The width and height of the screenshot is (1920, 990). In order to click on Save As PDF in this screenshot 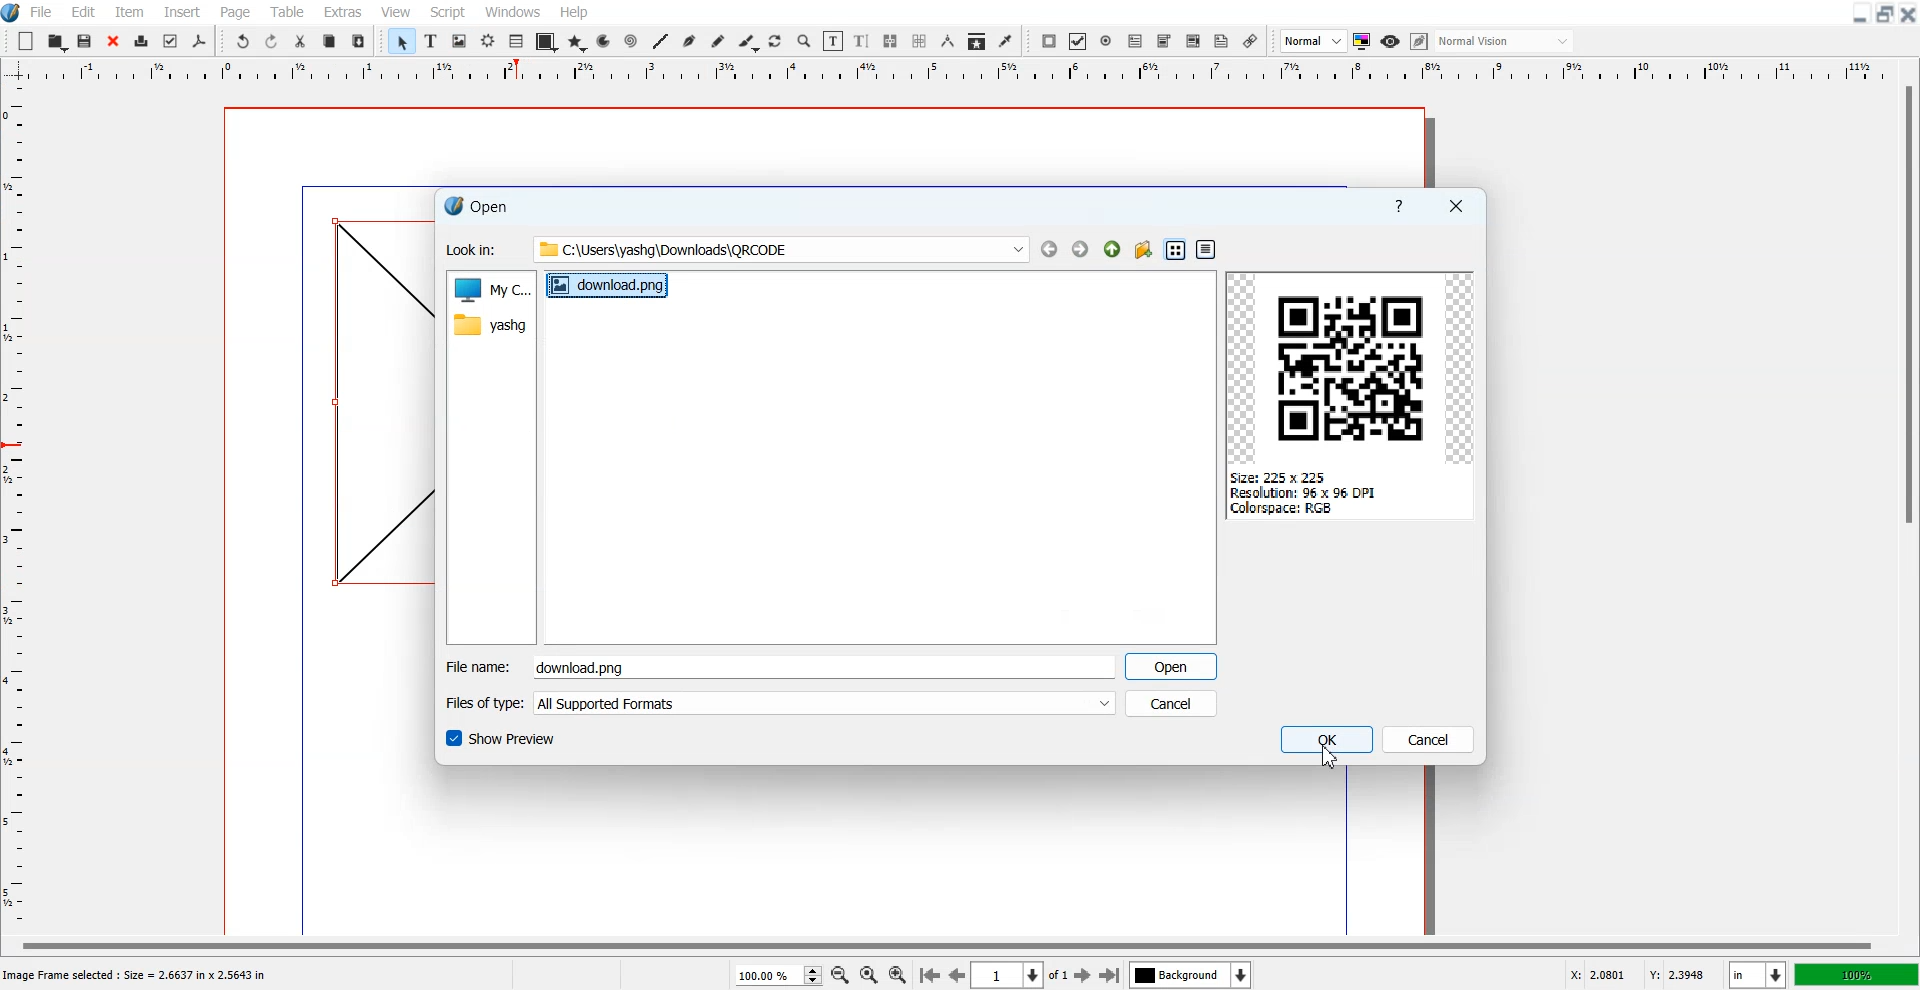, I will do `click(200, 42)`.